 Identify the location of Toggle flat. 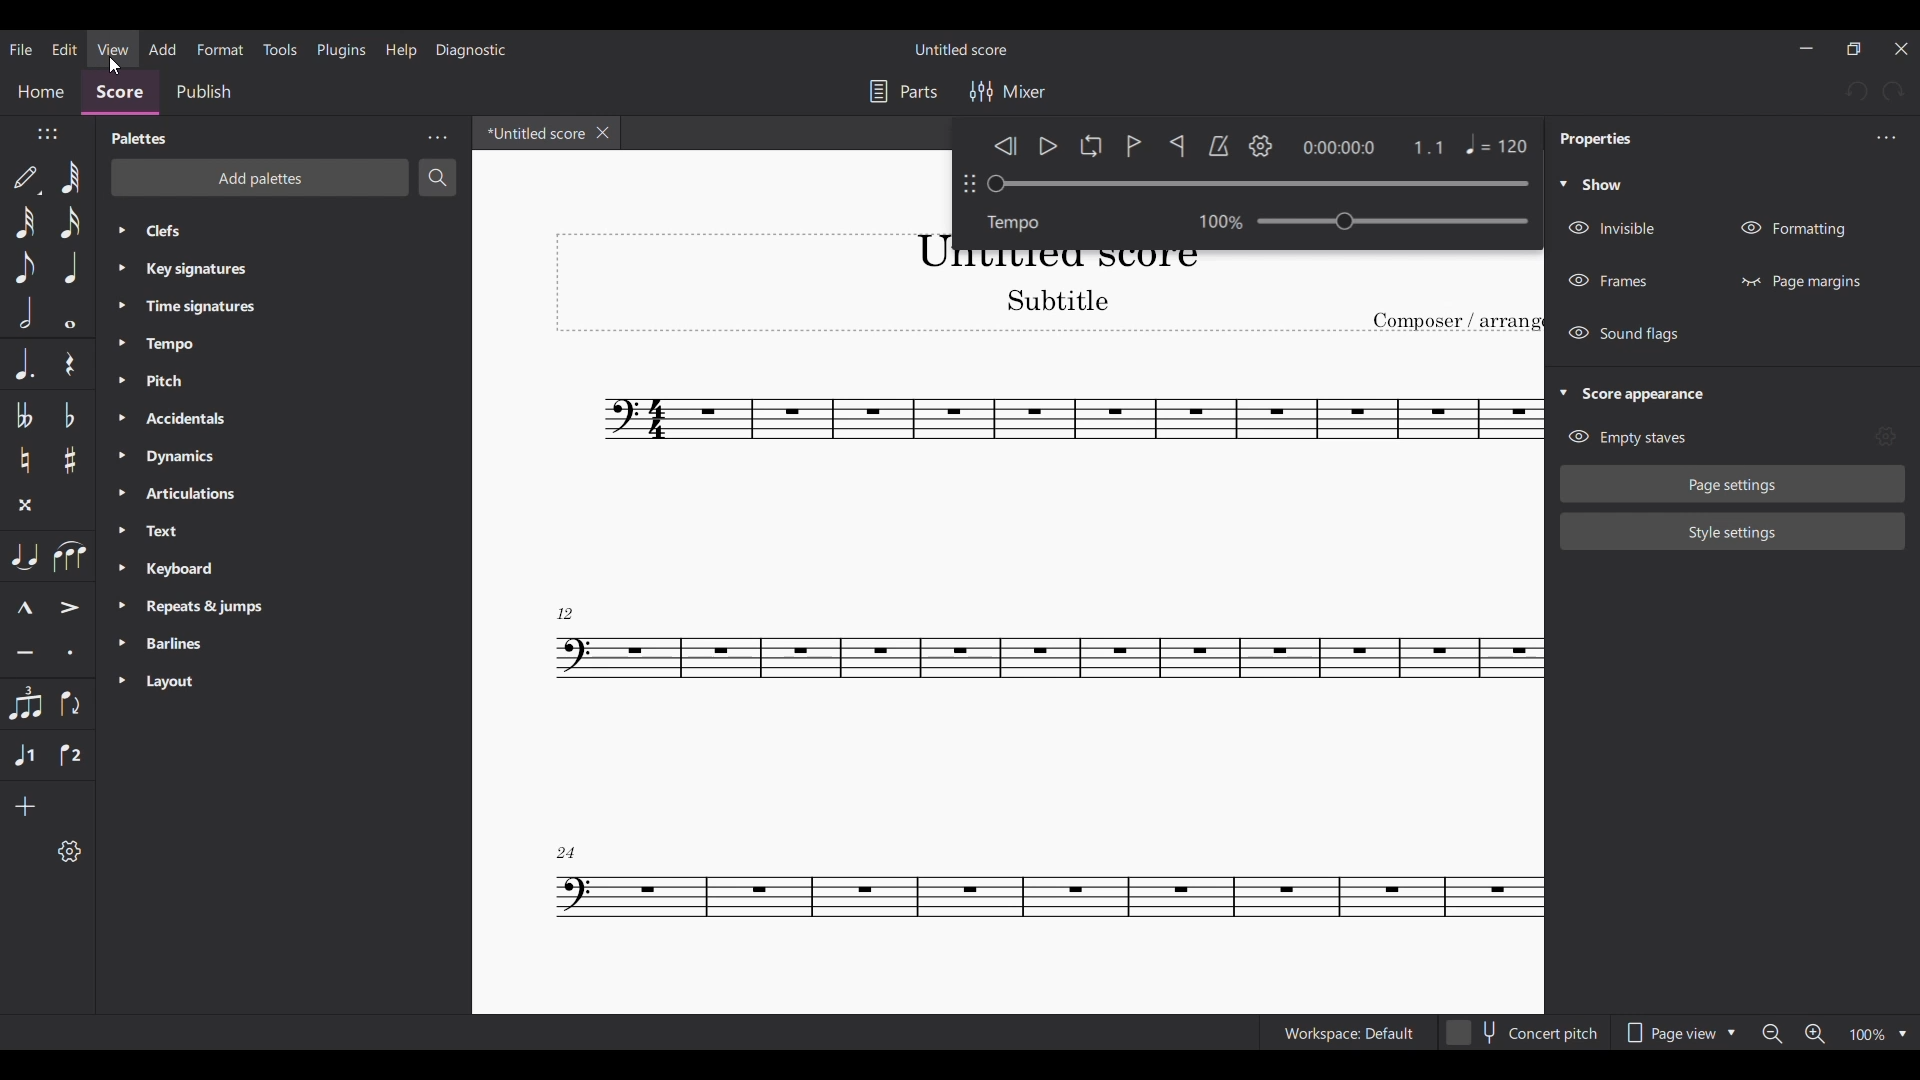
(69, 415).